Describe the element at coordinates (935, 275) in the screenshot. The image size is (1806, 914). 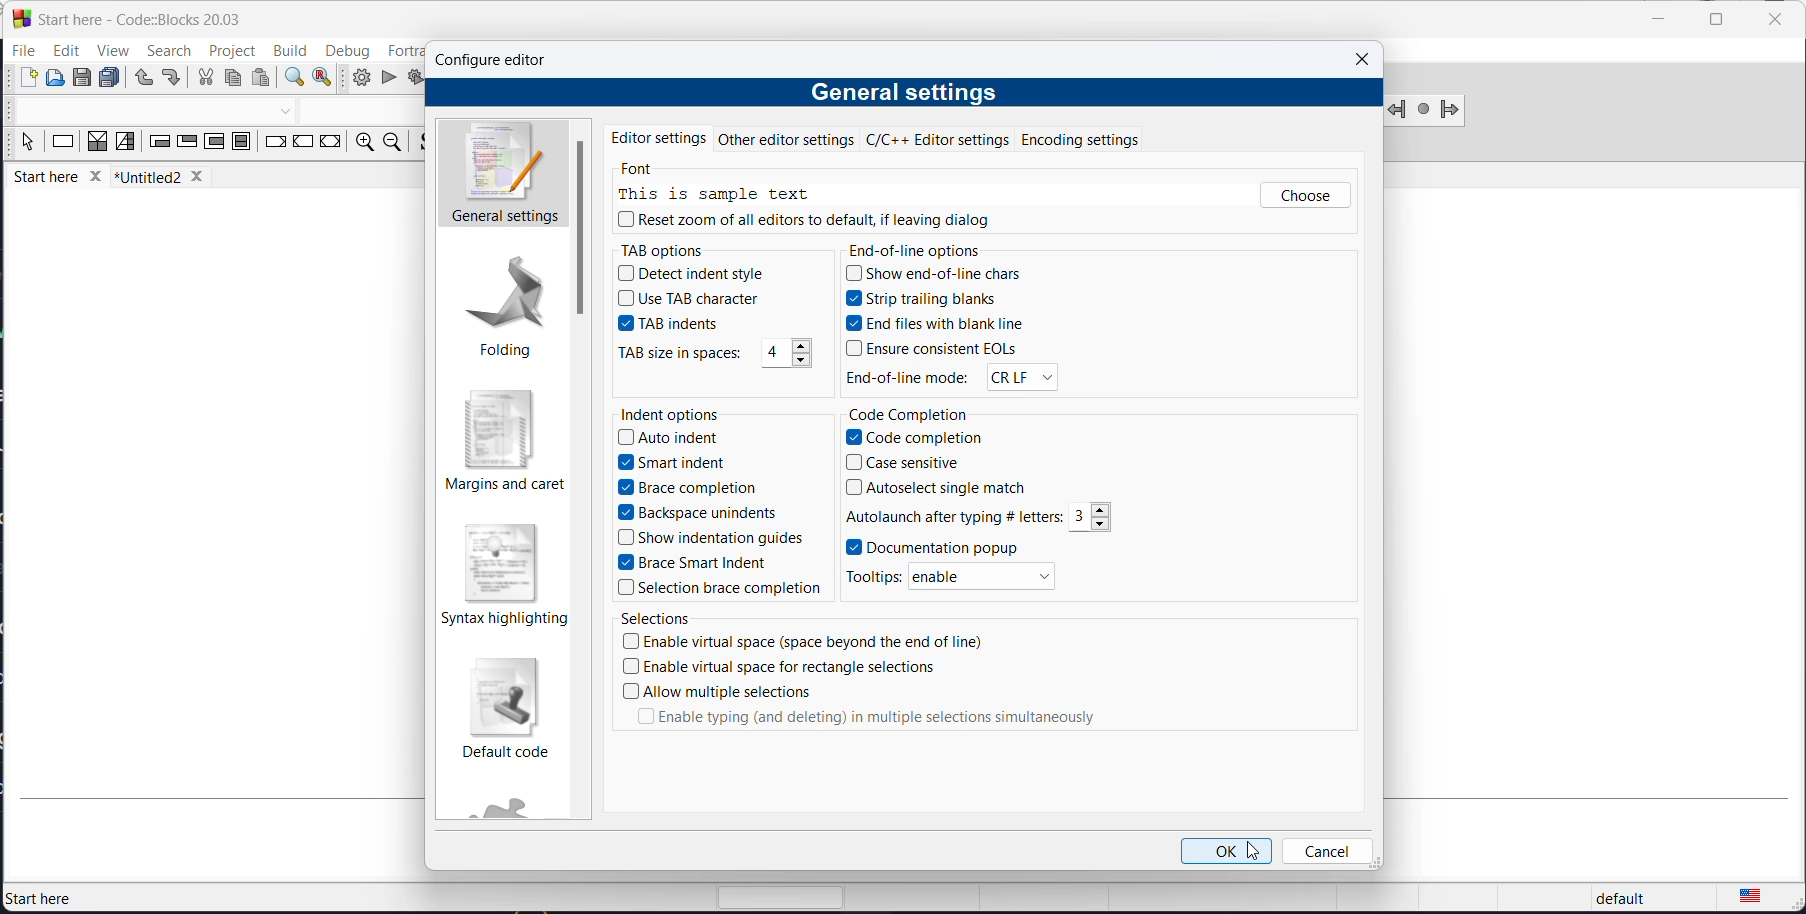
I see `show end-of-line chars checkbox` at that location.